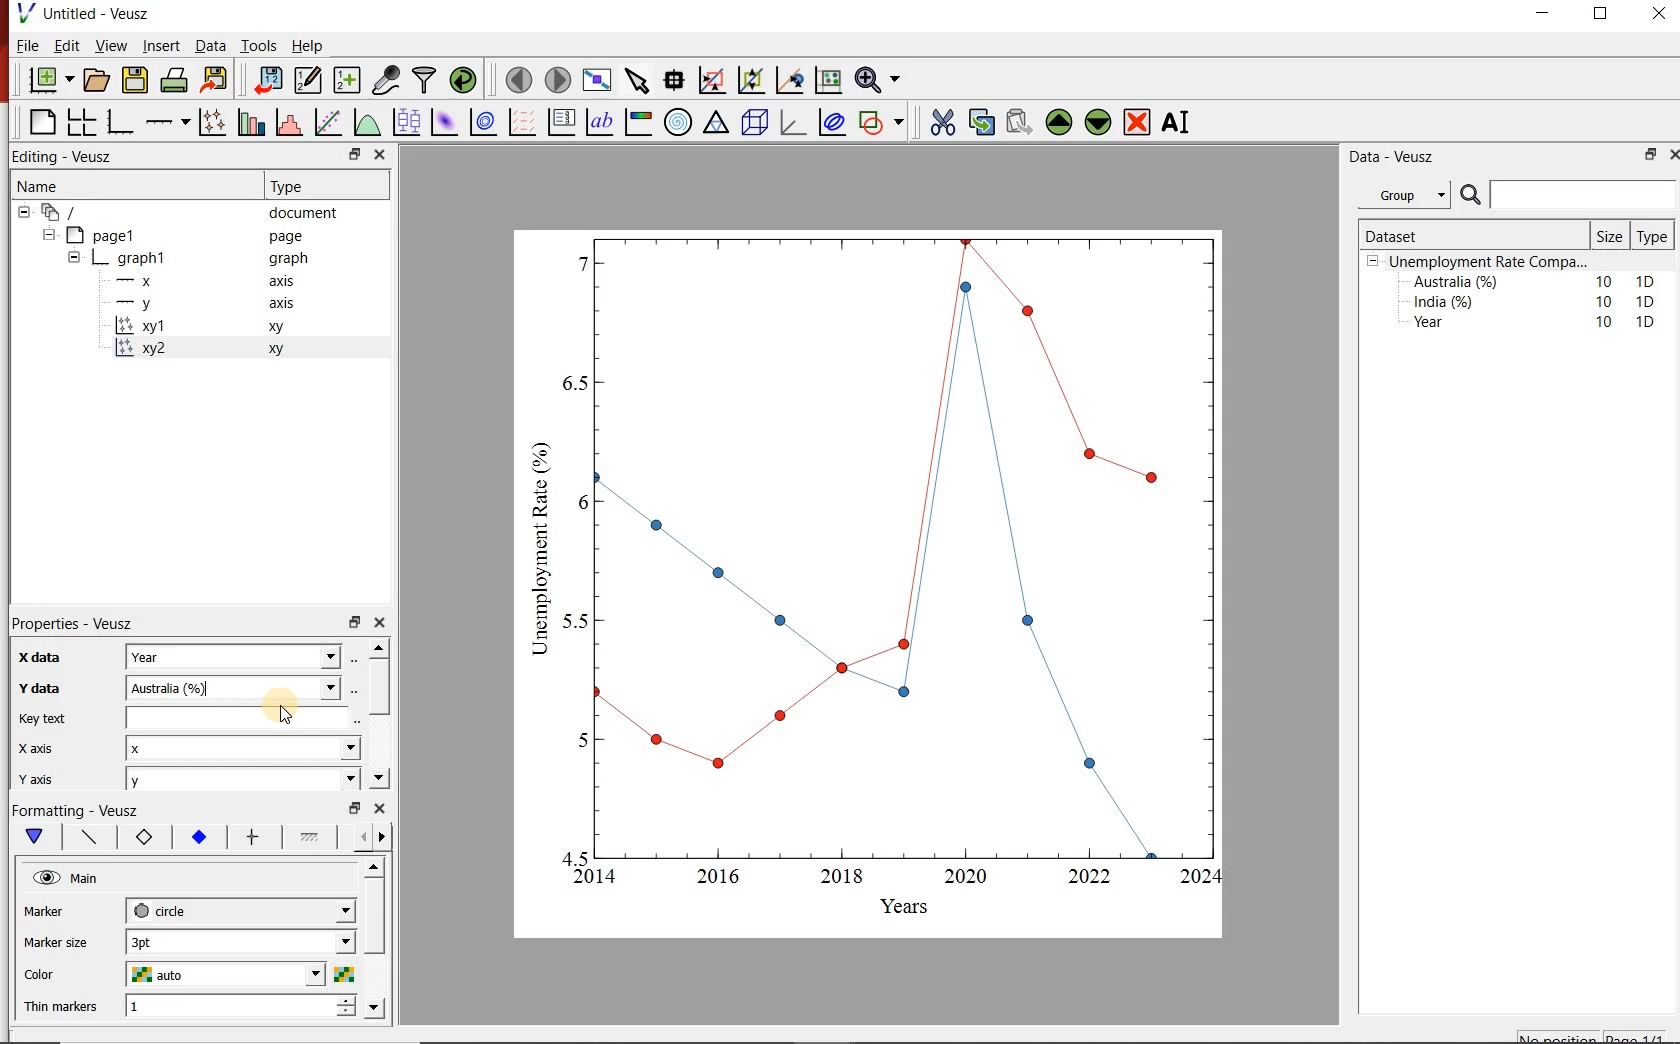  I want to click on plot vector field, so click(521, 122).